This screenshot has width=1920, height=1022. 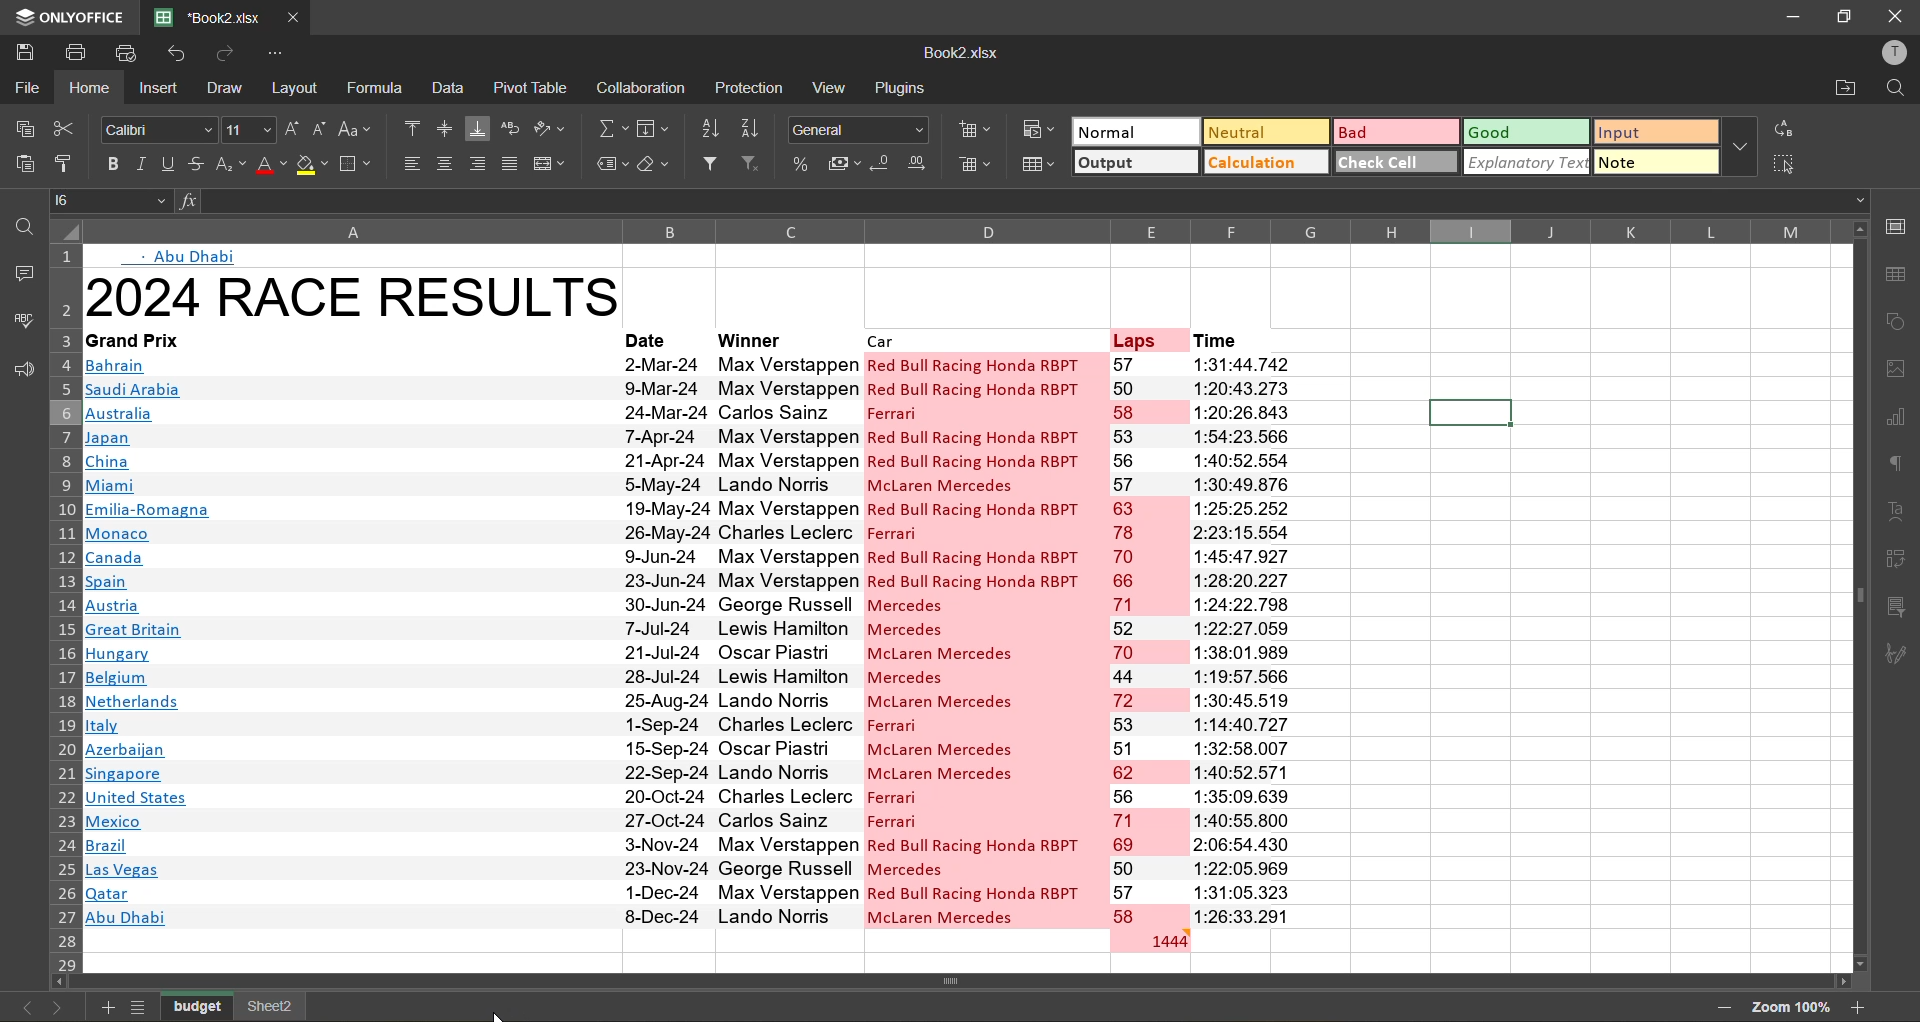 What do you see at coordinates (415, 130) in the screenshot?
I see `align top` at bounding box center [415, 130].